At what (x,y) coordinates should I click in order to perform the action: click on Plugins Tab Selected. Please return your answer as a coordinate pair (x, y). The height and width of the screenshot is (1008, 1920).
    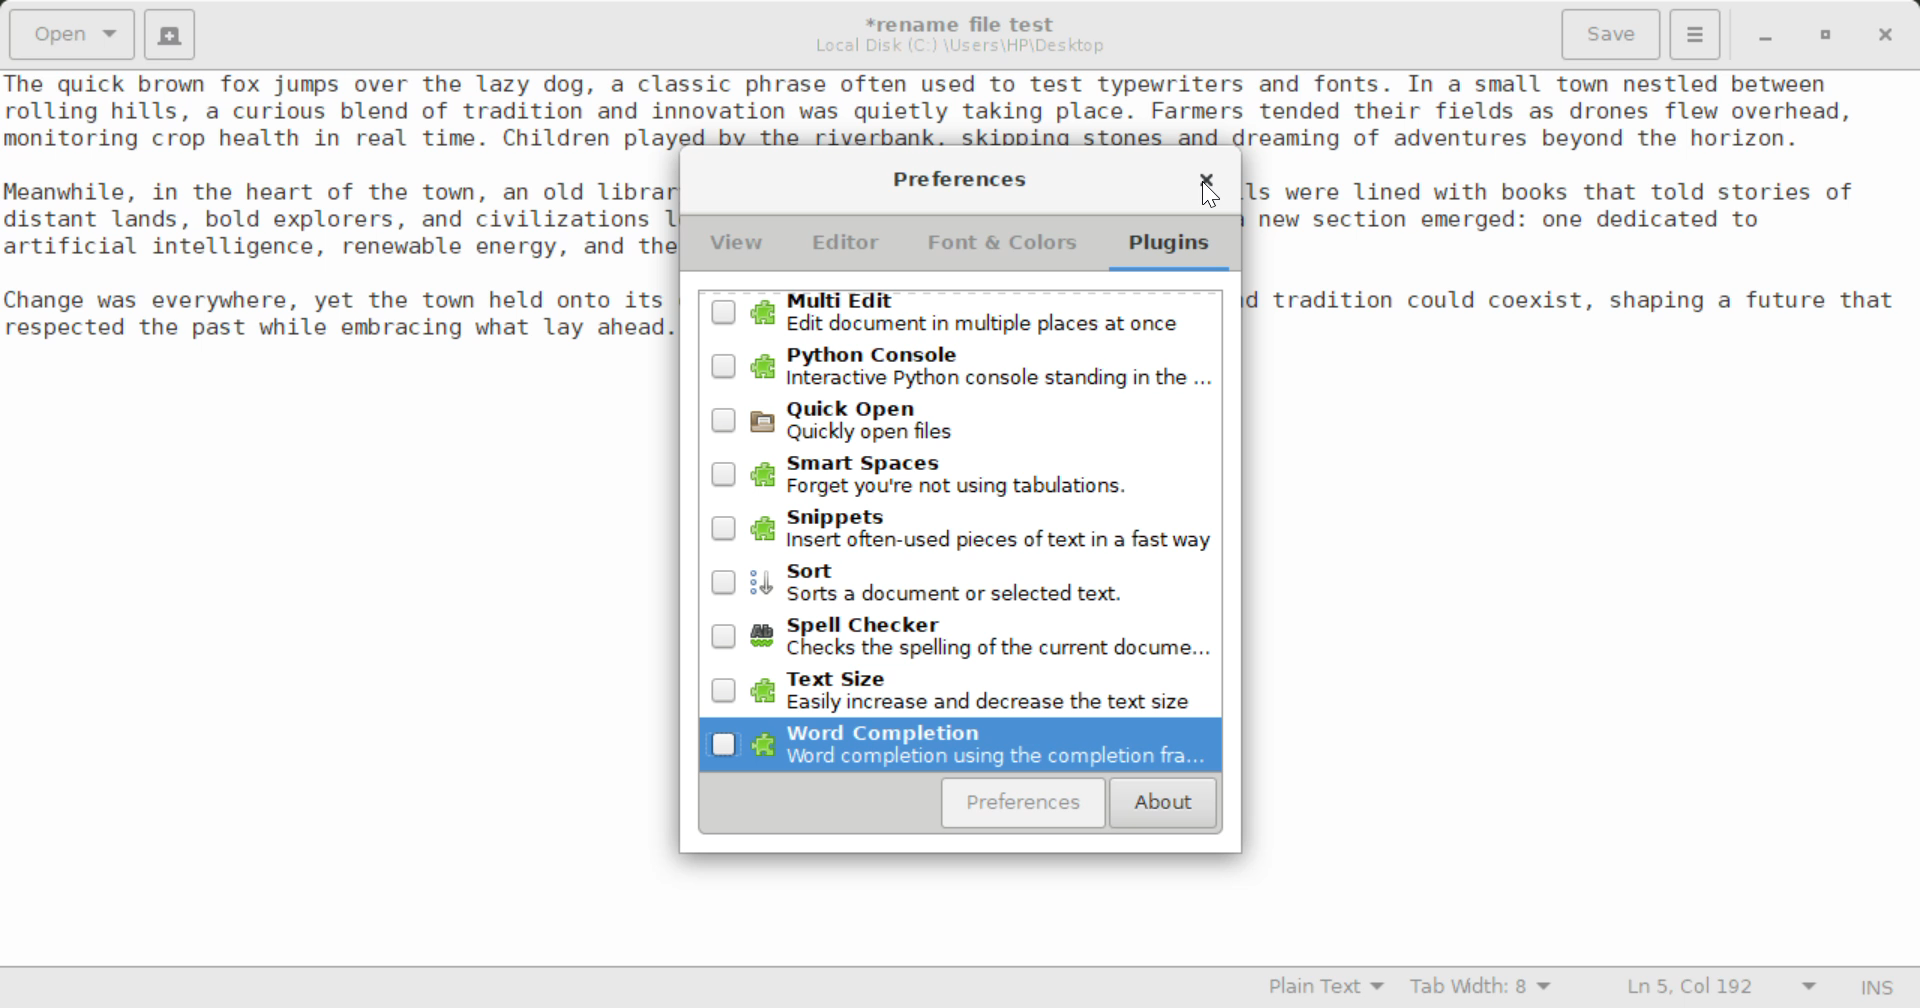
    Looking at the image, I should click on (1174, 250).